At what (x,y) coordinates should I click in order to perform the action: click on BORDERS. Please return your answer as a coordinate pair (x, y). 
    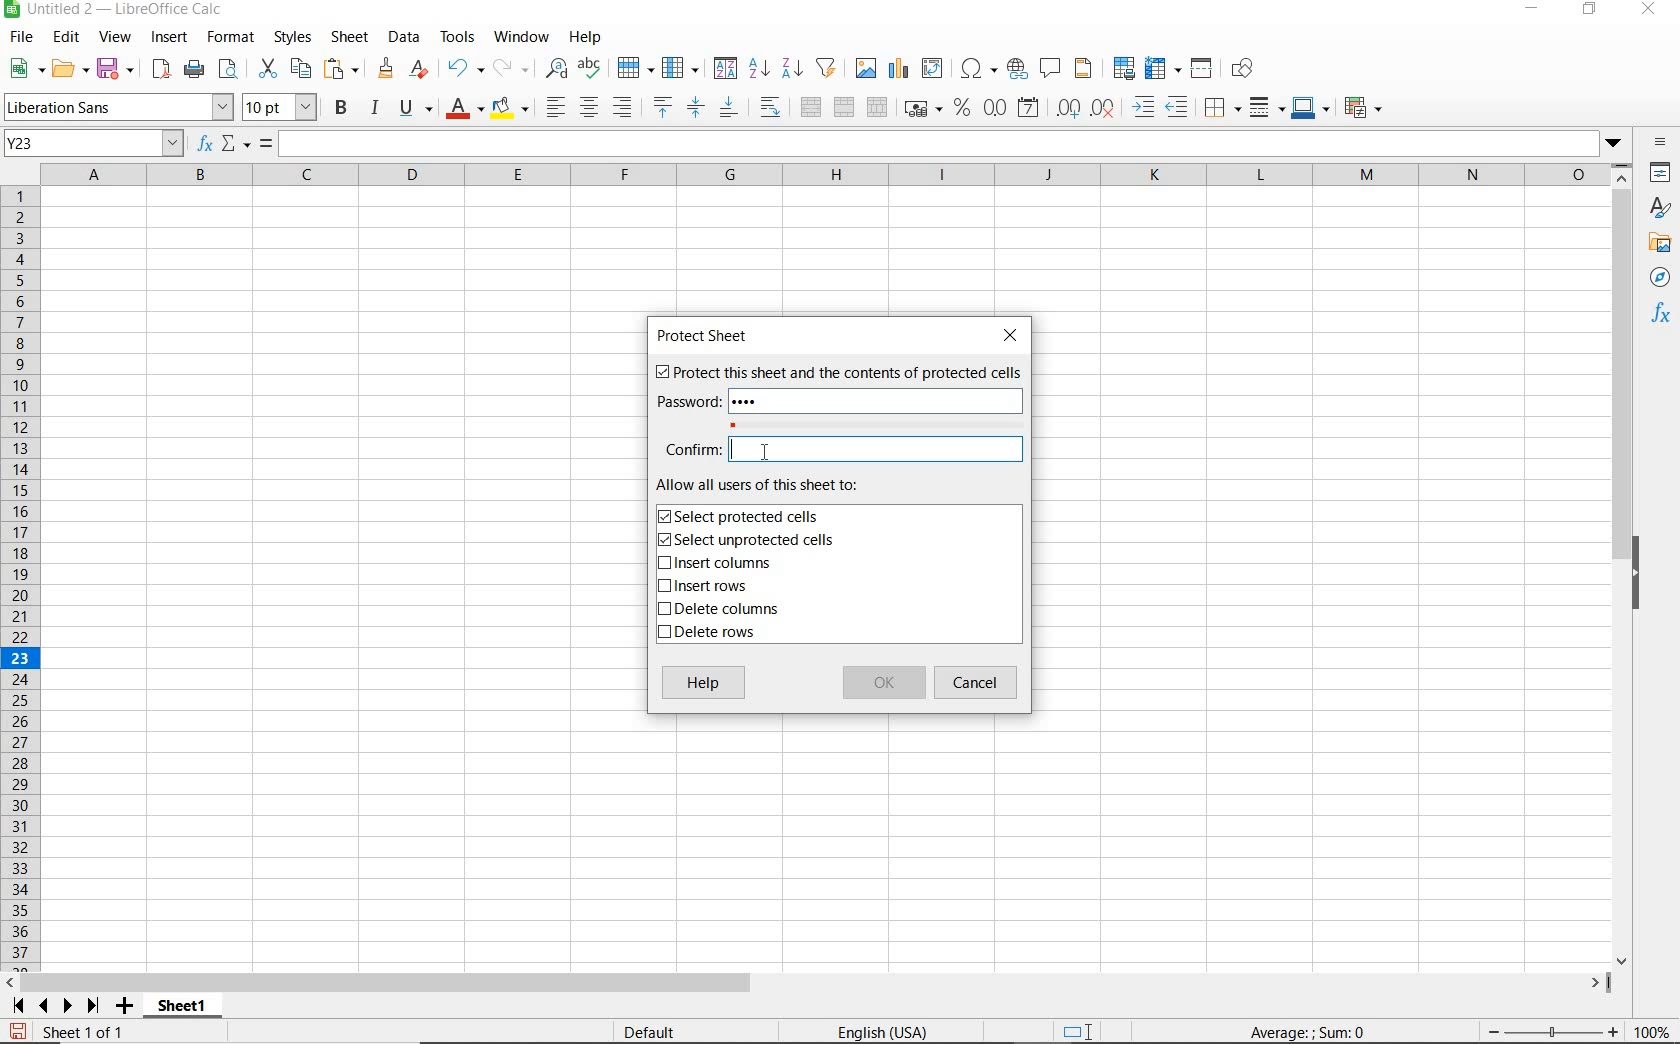
    Looking at the image, I should click on (1220, 110).